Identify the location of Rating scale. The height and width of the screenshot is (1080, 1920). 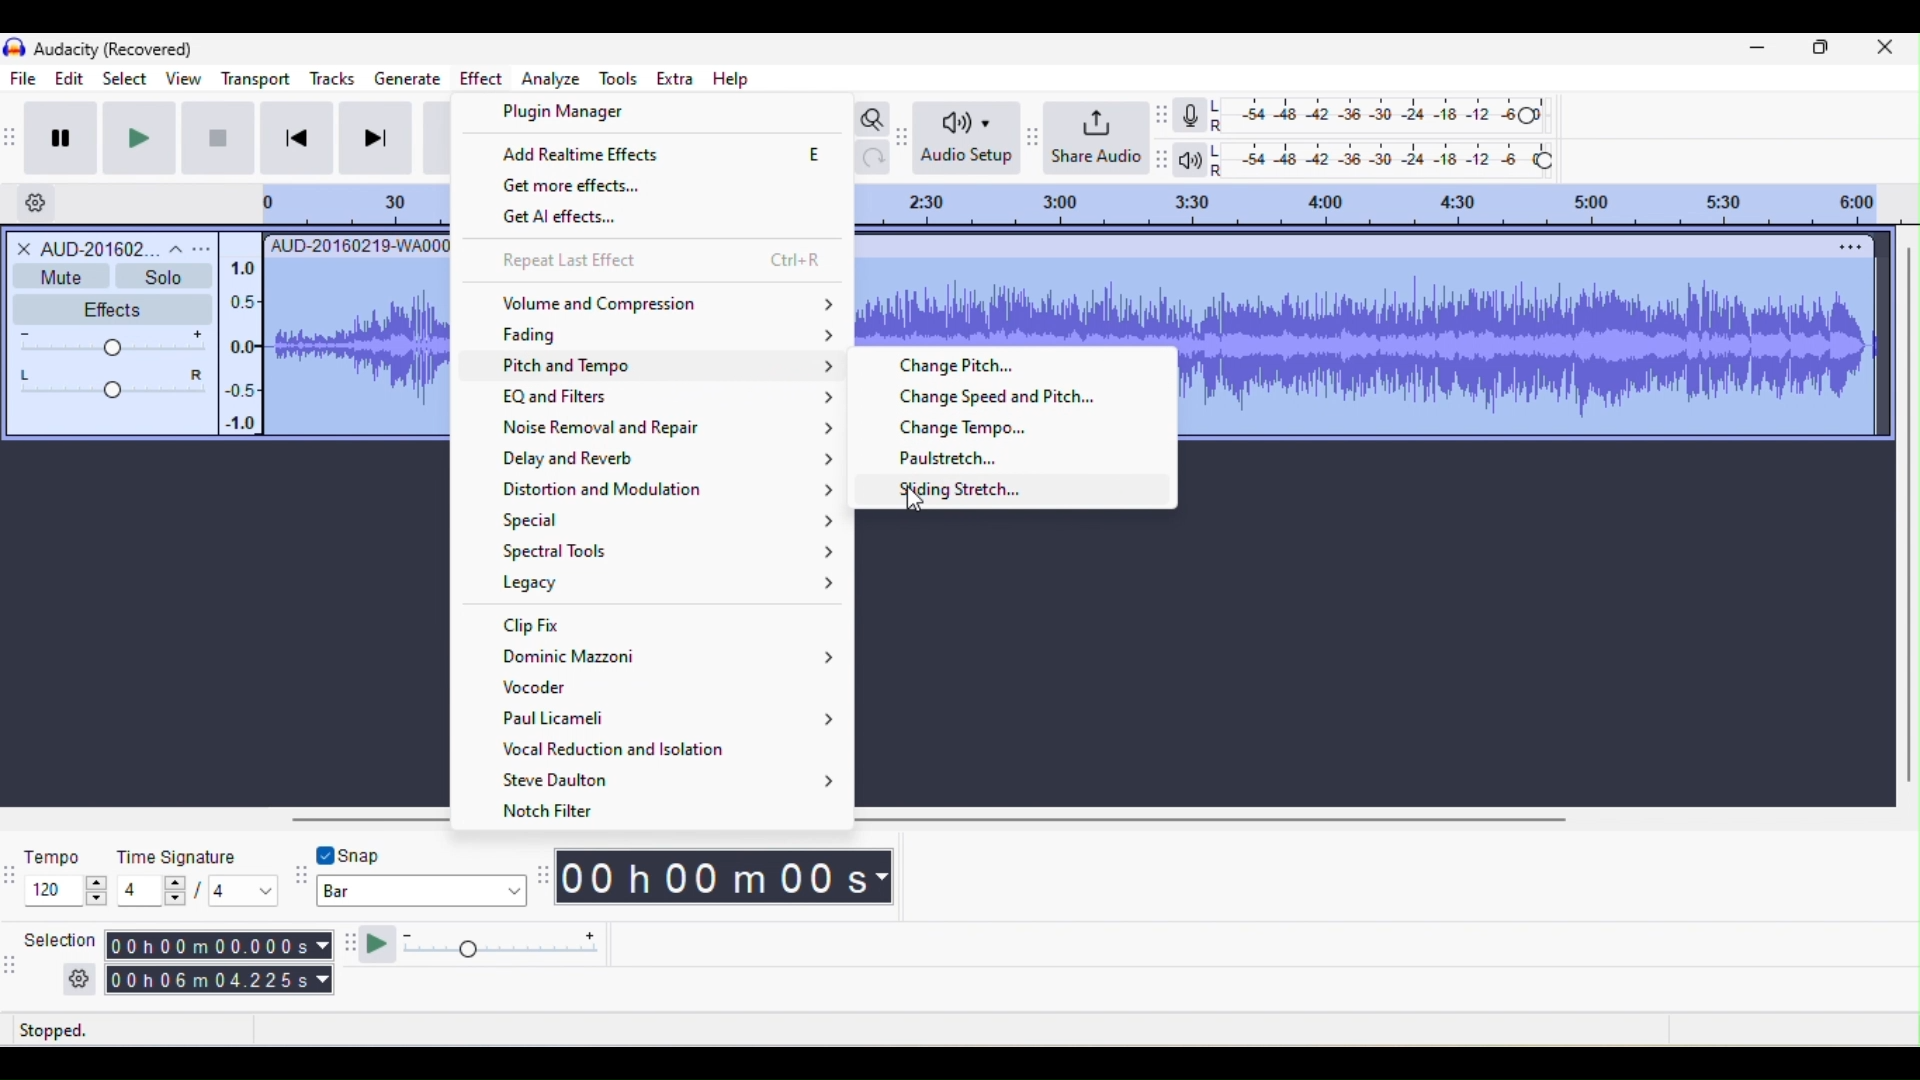
(331, 204).